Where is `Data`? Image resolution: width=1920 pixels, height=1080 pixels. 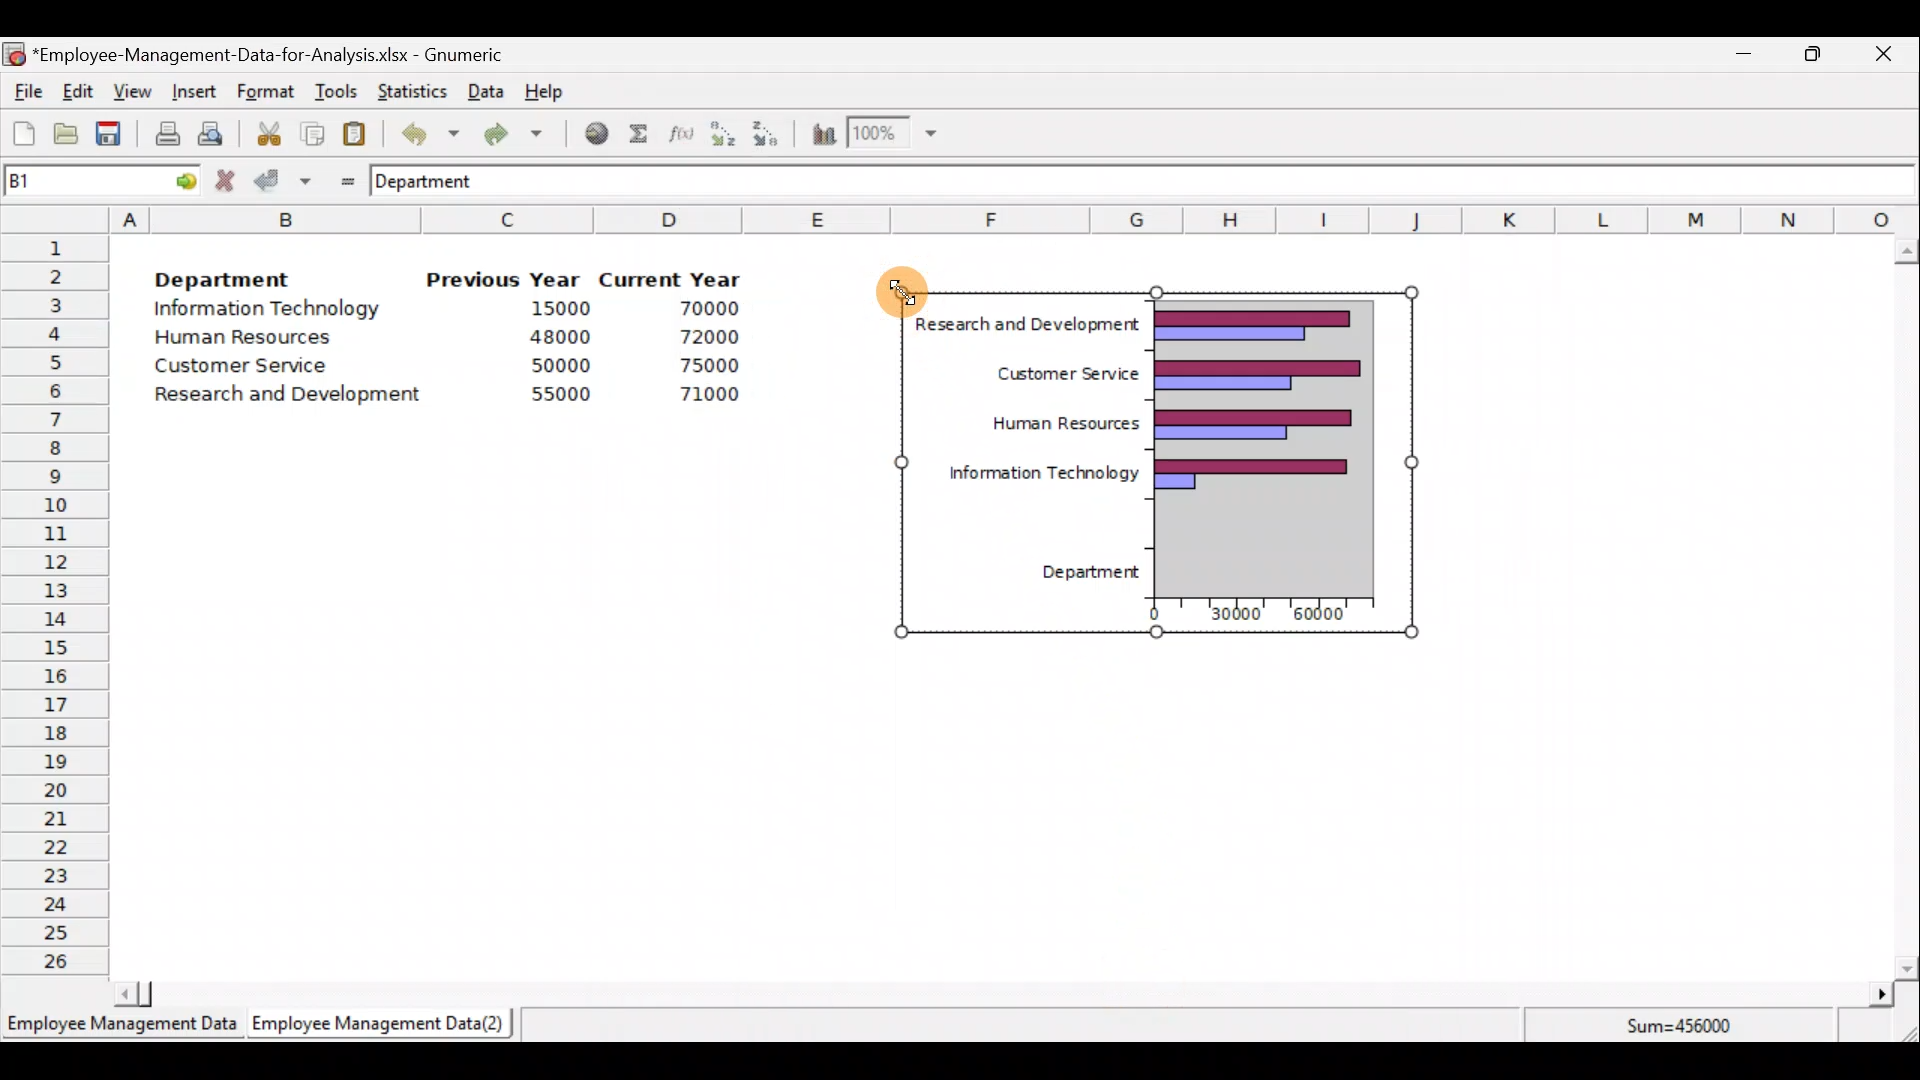 Data is located at coordinates (486, 91).